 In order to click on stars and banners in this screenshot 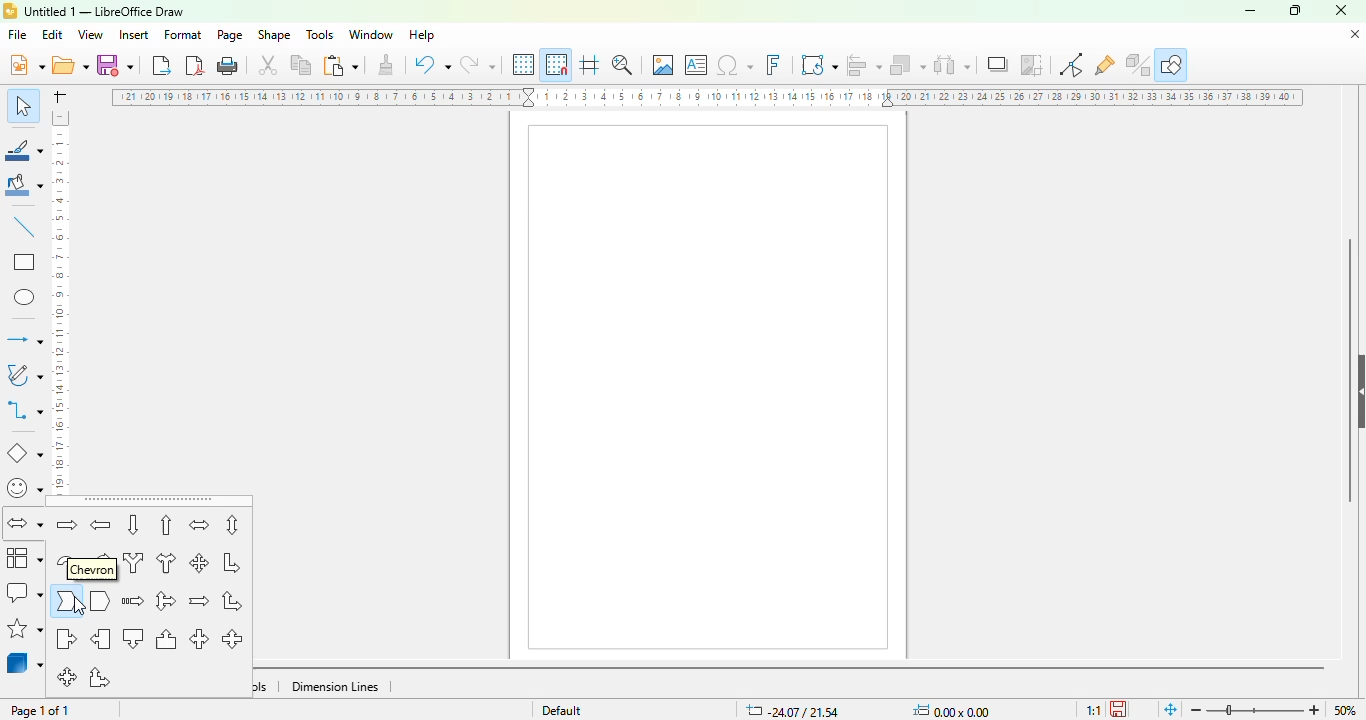, I will do `click(25, 628)`.